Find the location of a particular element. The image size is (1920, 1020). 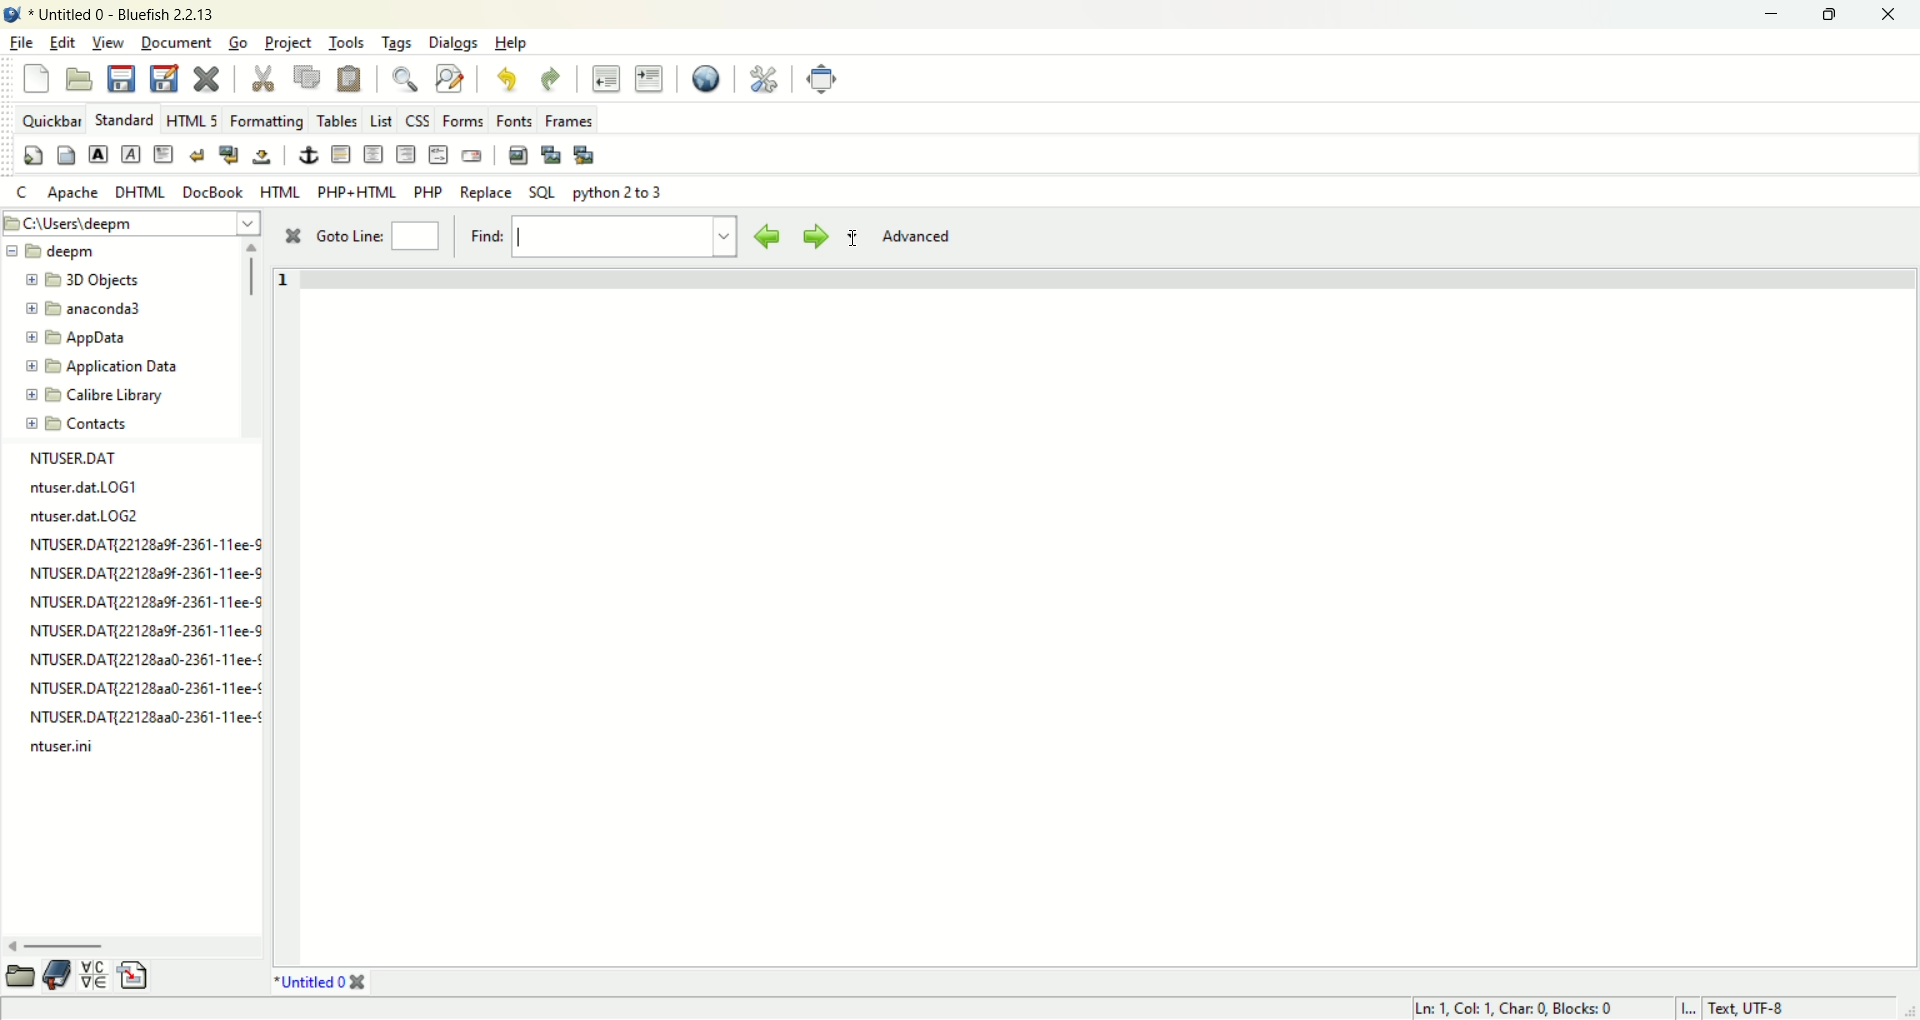

NTUSER.DAT{221282a0-2361-11ee-¢ is located at coordinates (145, 663).